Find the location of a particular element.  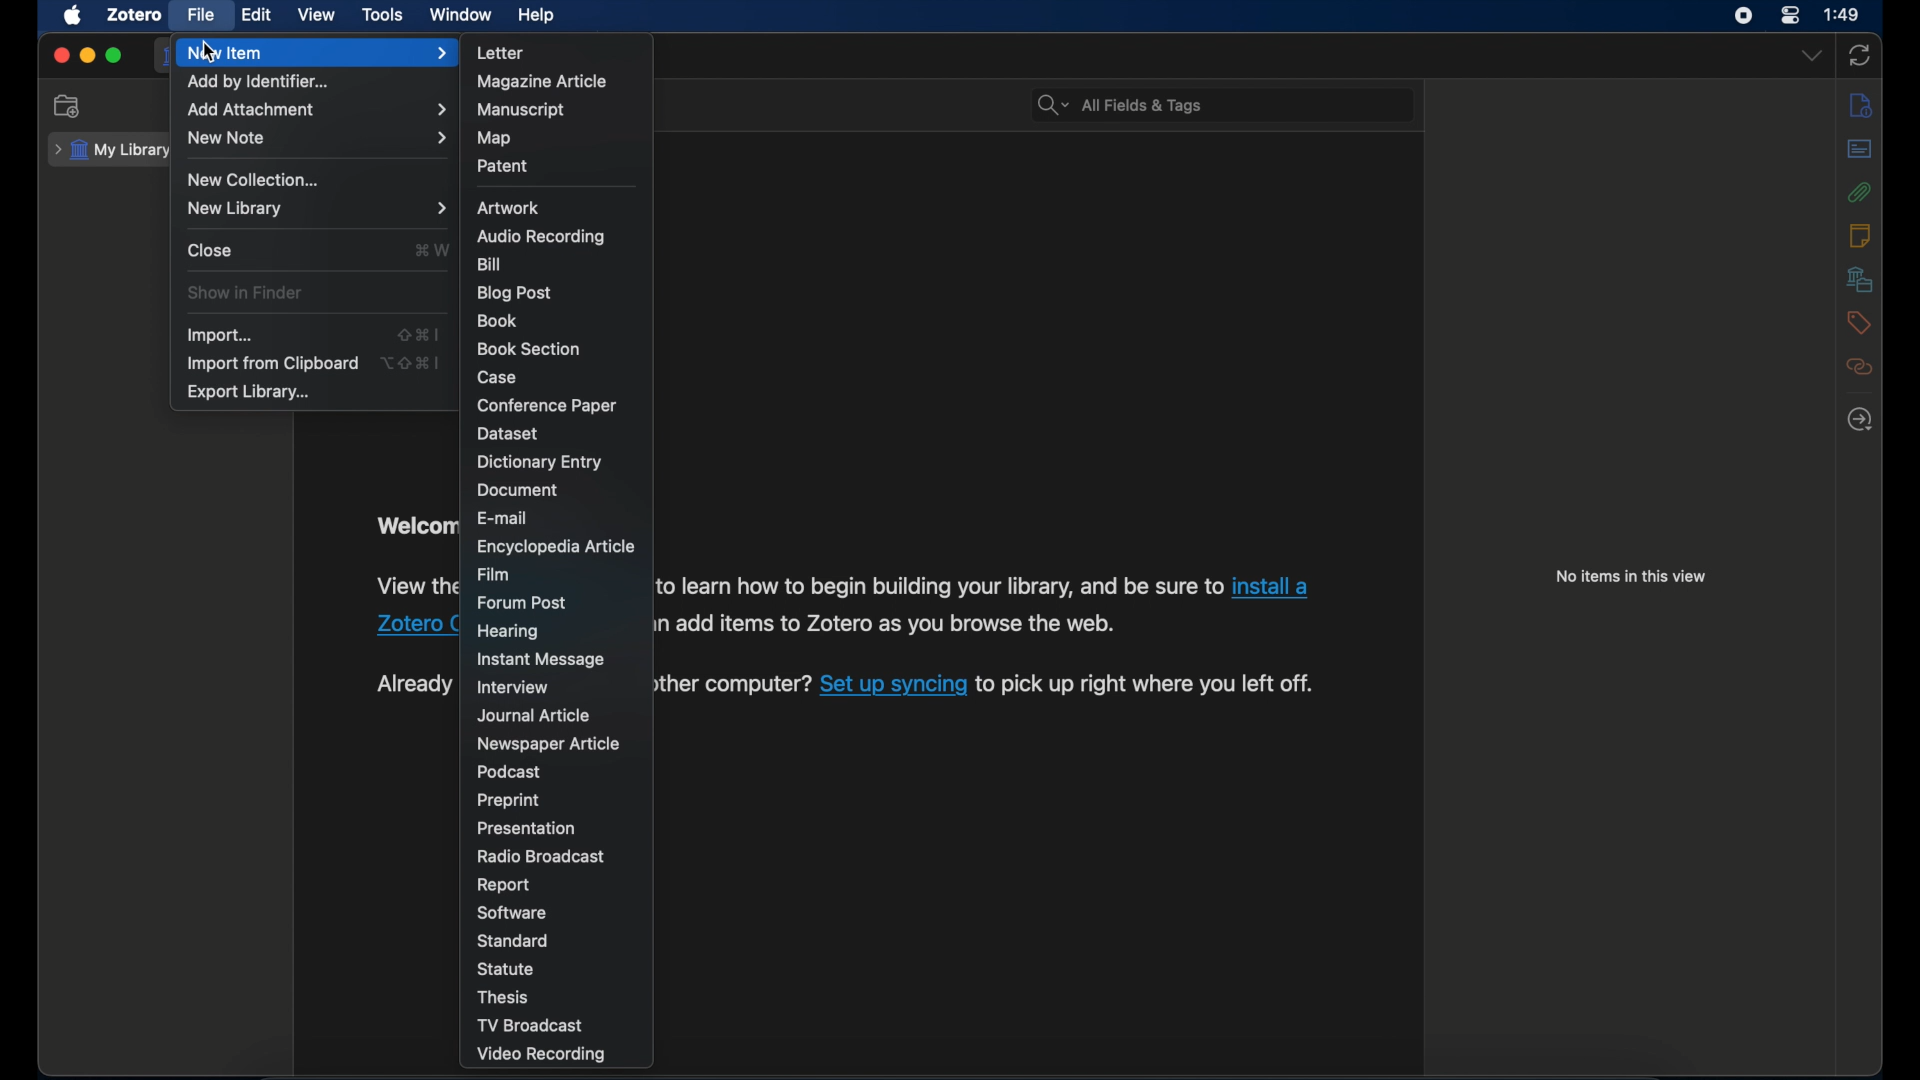

shift + command + I is located at coordinates (418, 335).